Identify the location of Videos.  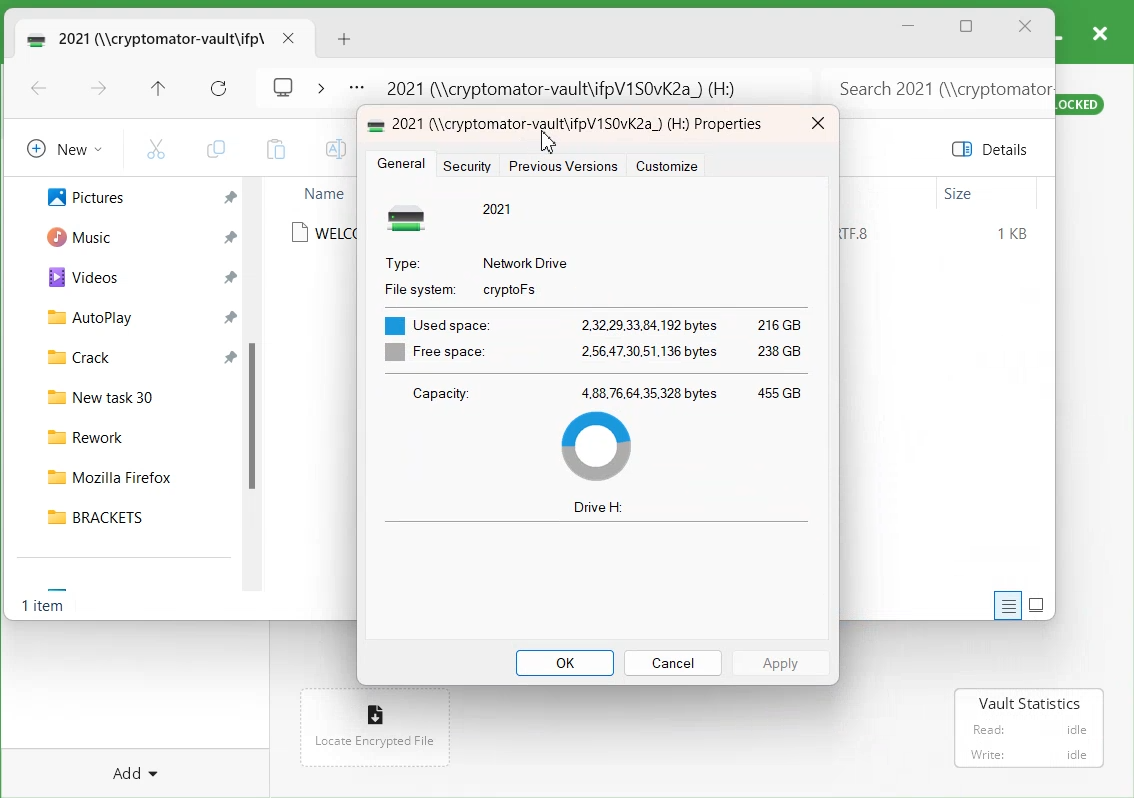
(75, 276).